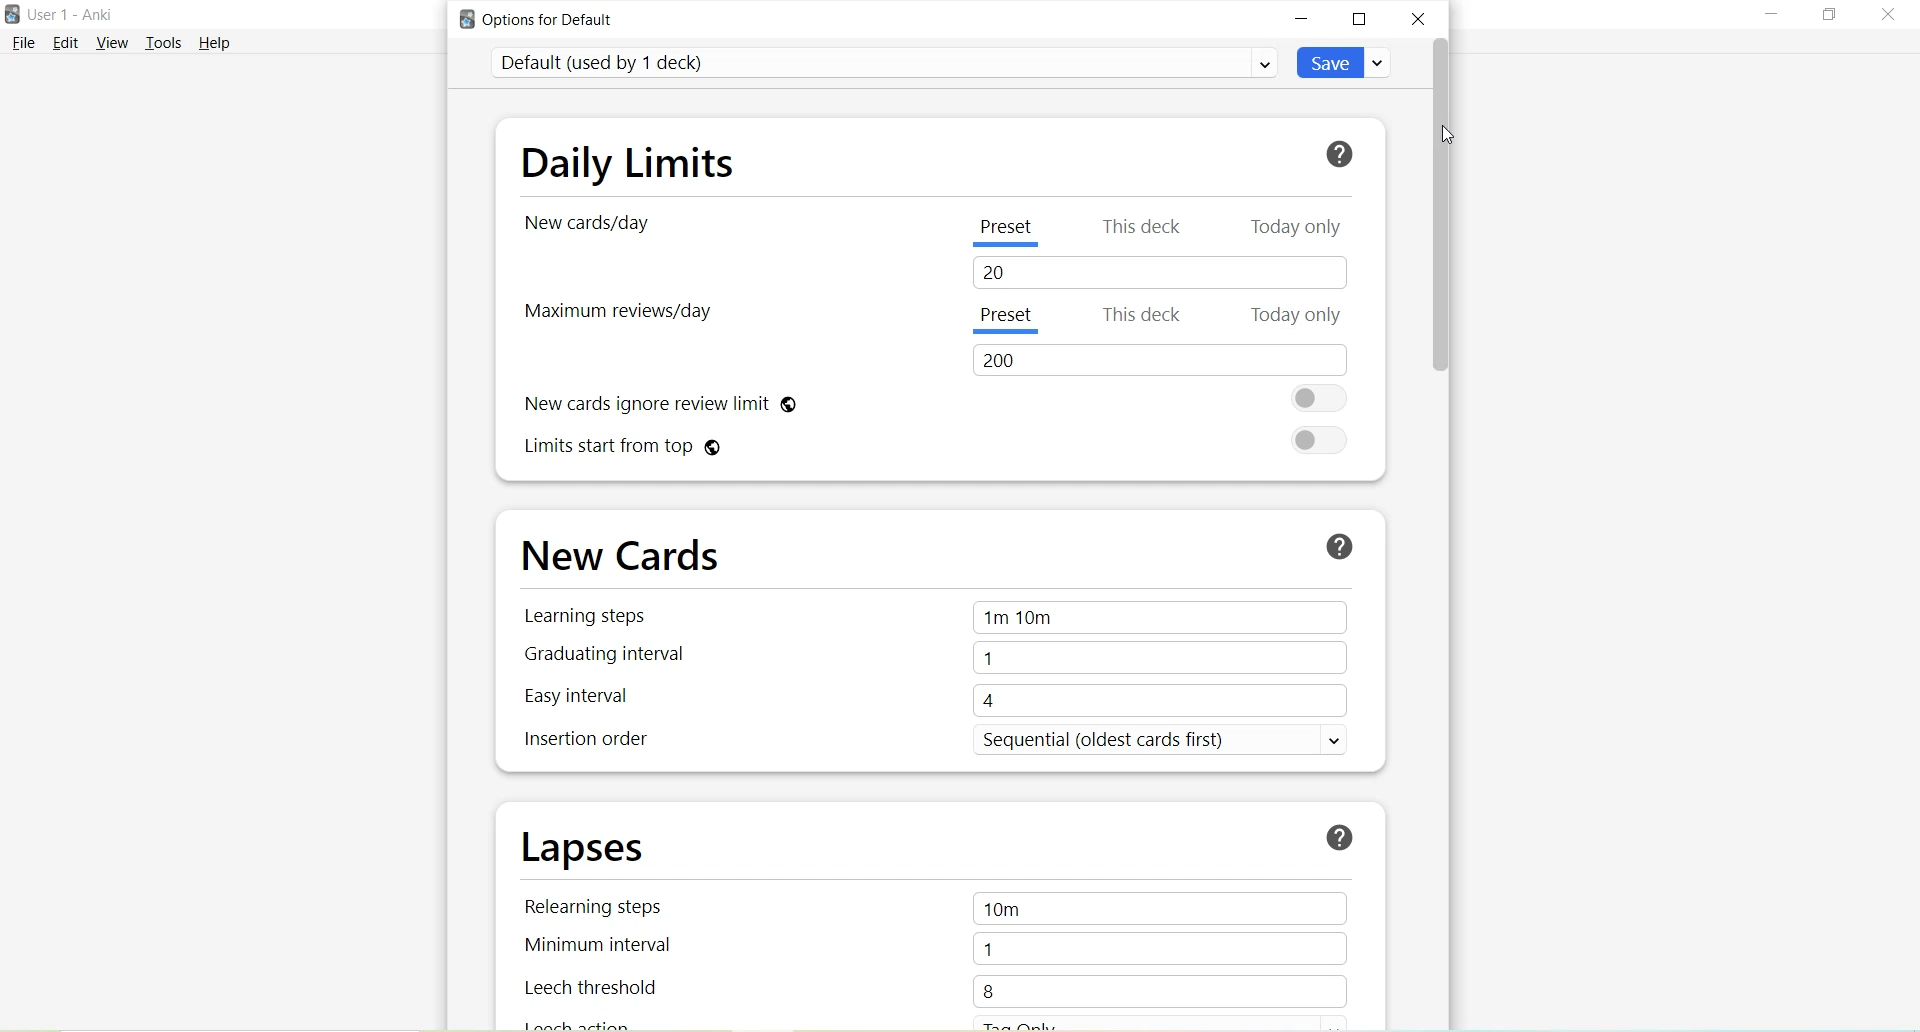 The height and width of the screenshot is (1032, 1920). What do you see at coordinates (1296, 226) in the screenshot?
I see `Today only` at bounding box center [1296, 226].